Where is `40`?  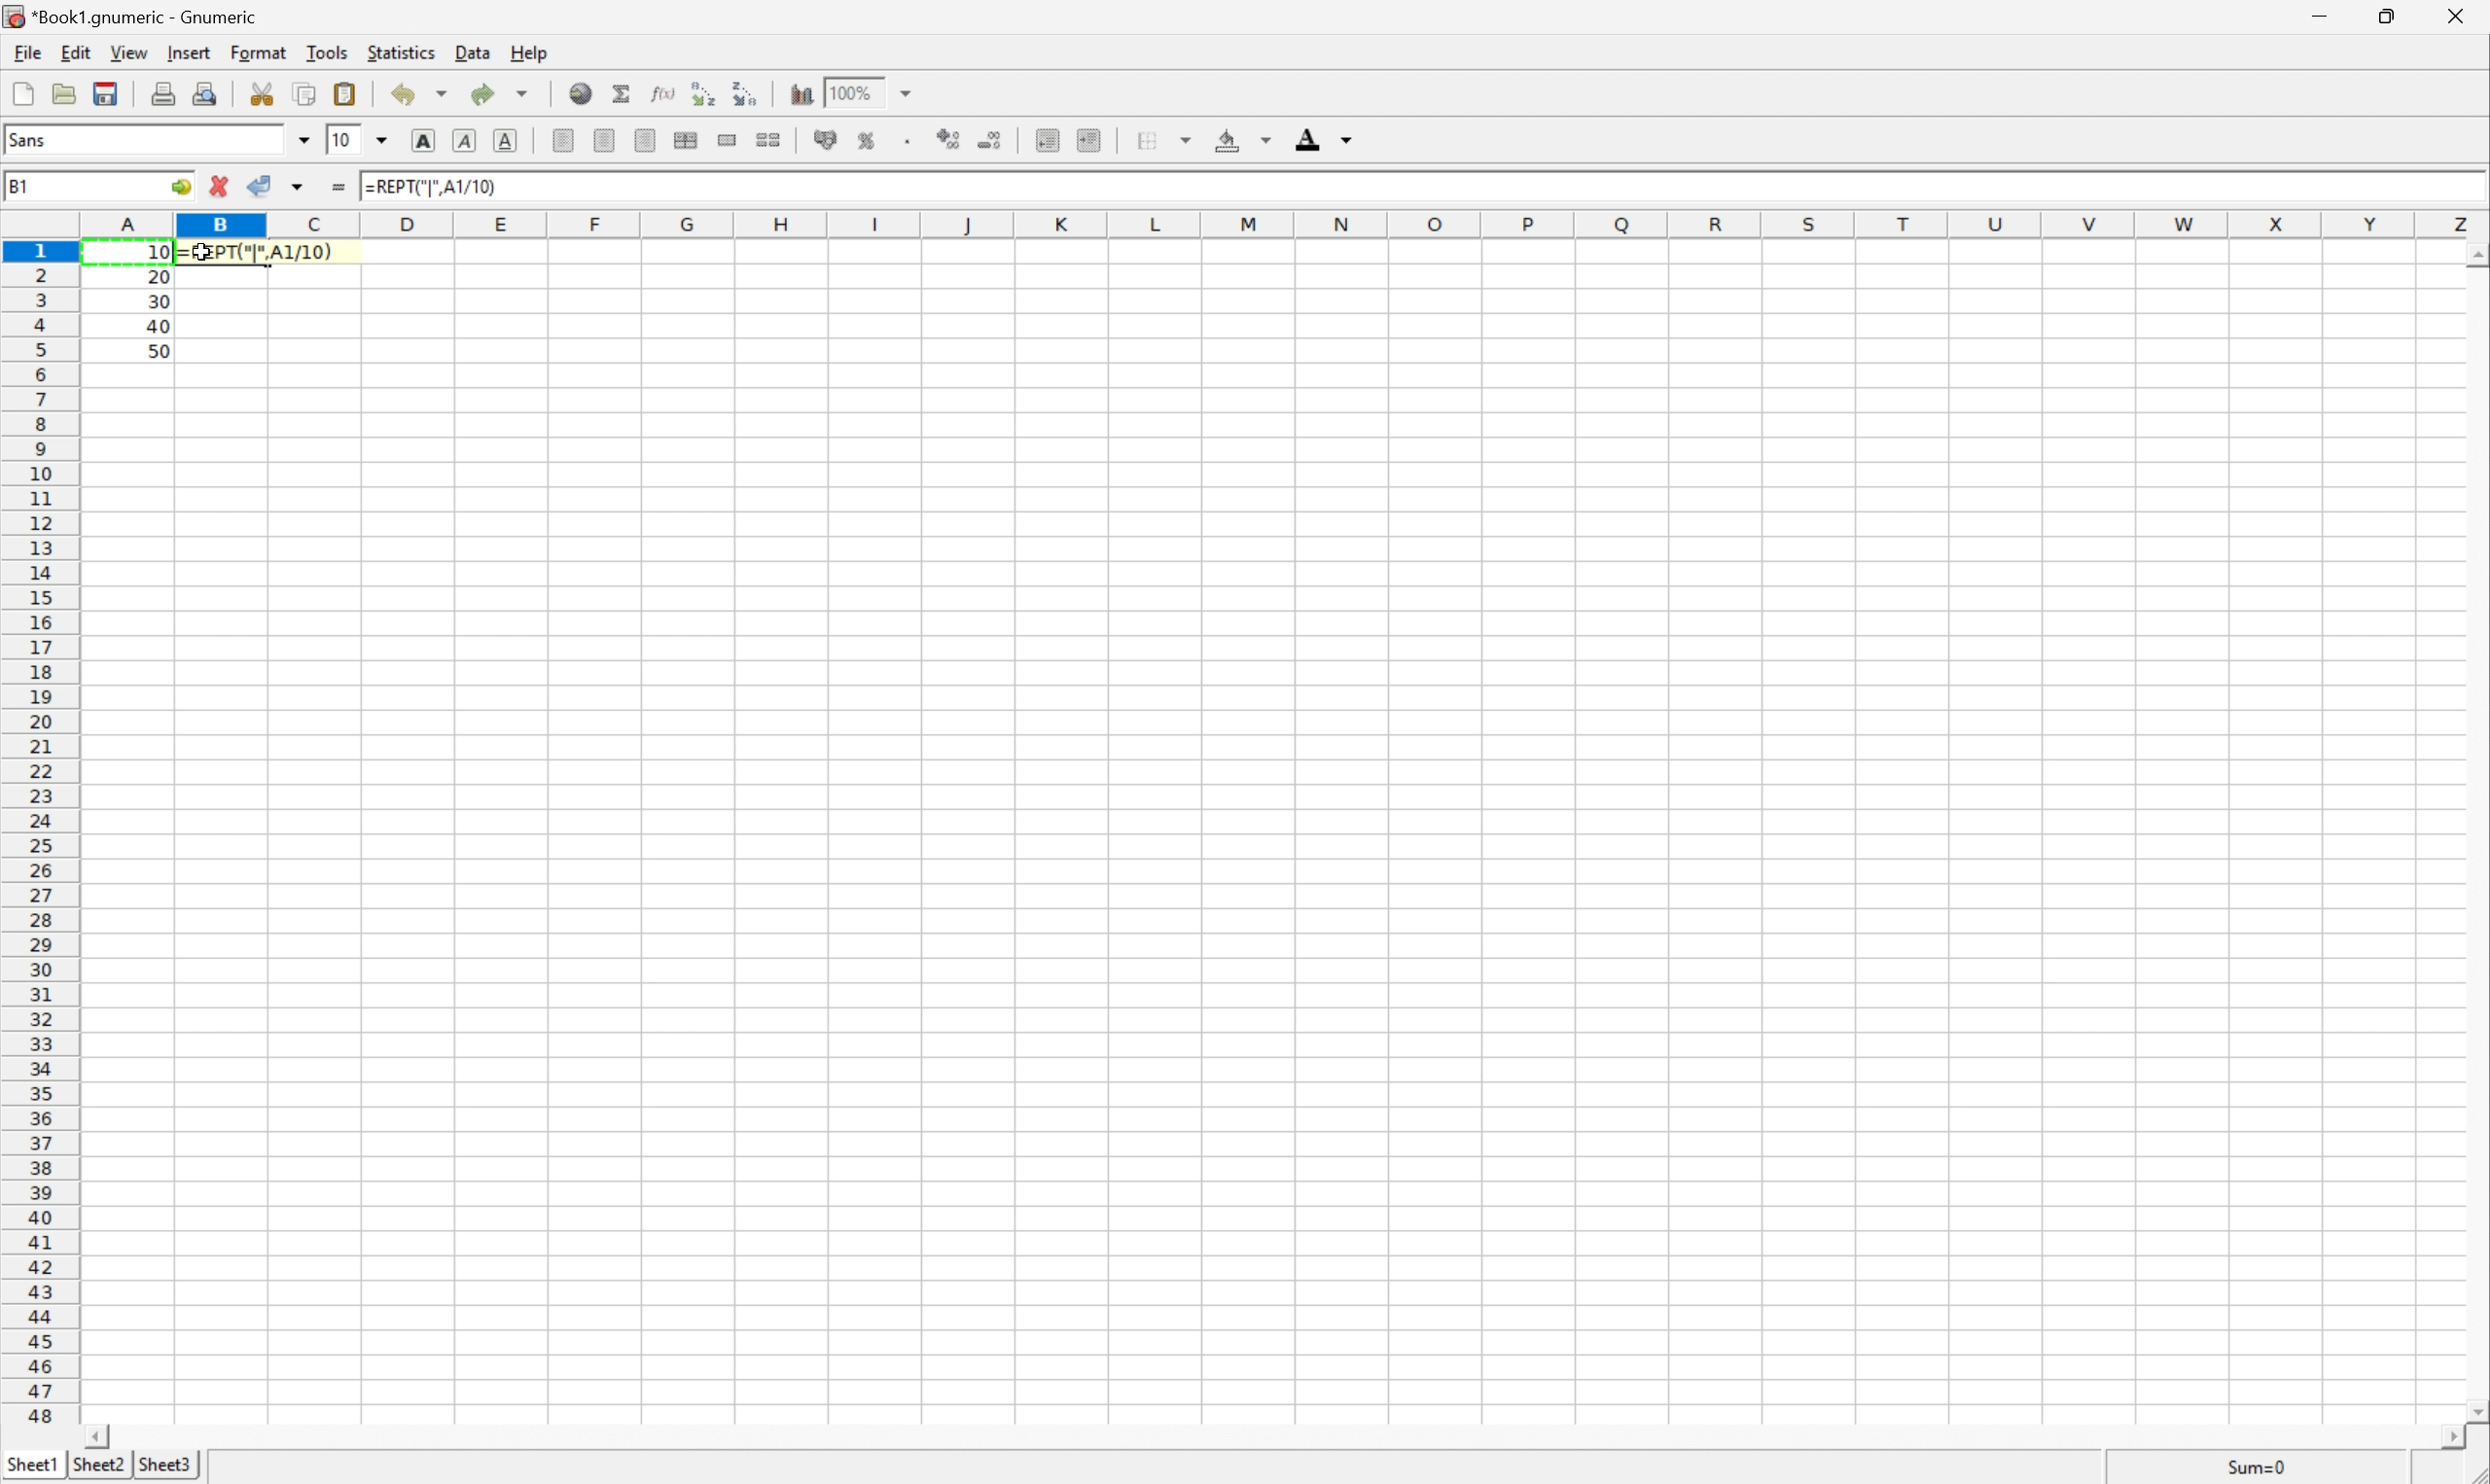 40 is located at coordinates (157, 325).